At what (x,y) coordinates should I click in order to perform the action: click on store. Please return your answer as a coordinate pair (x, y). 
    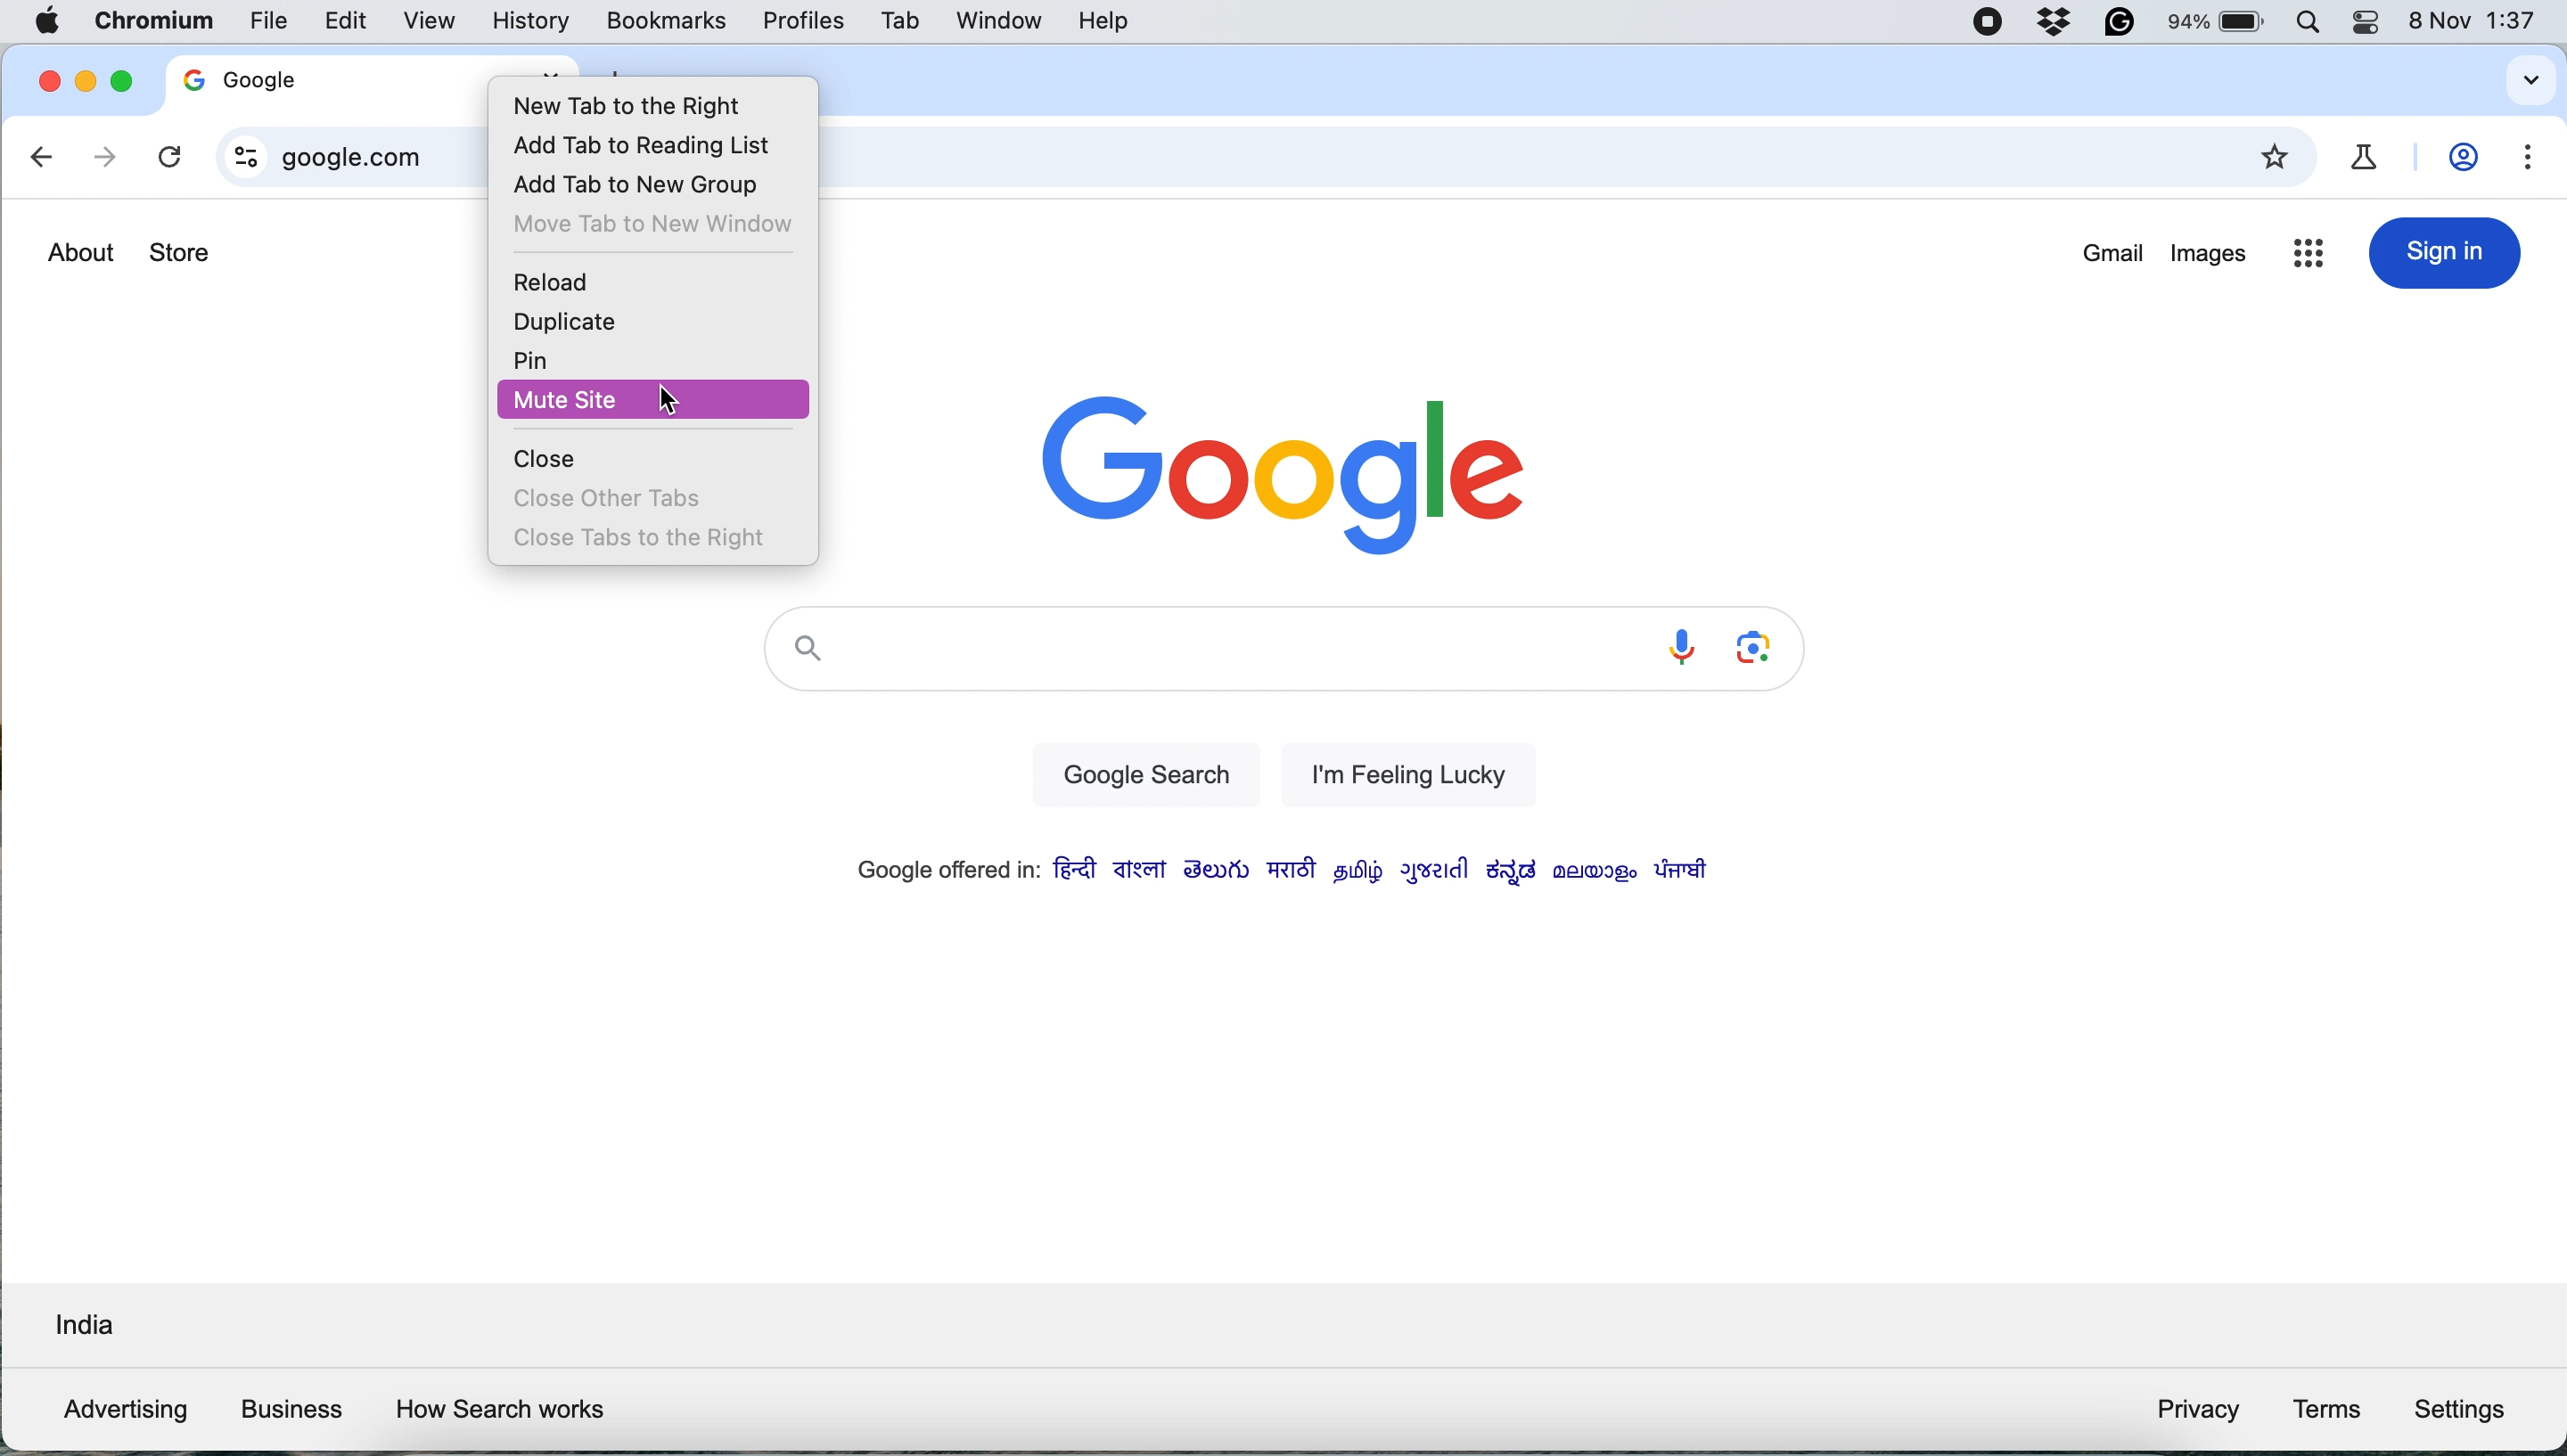
    Looking at the image, I should click on (181, 255).